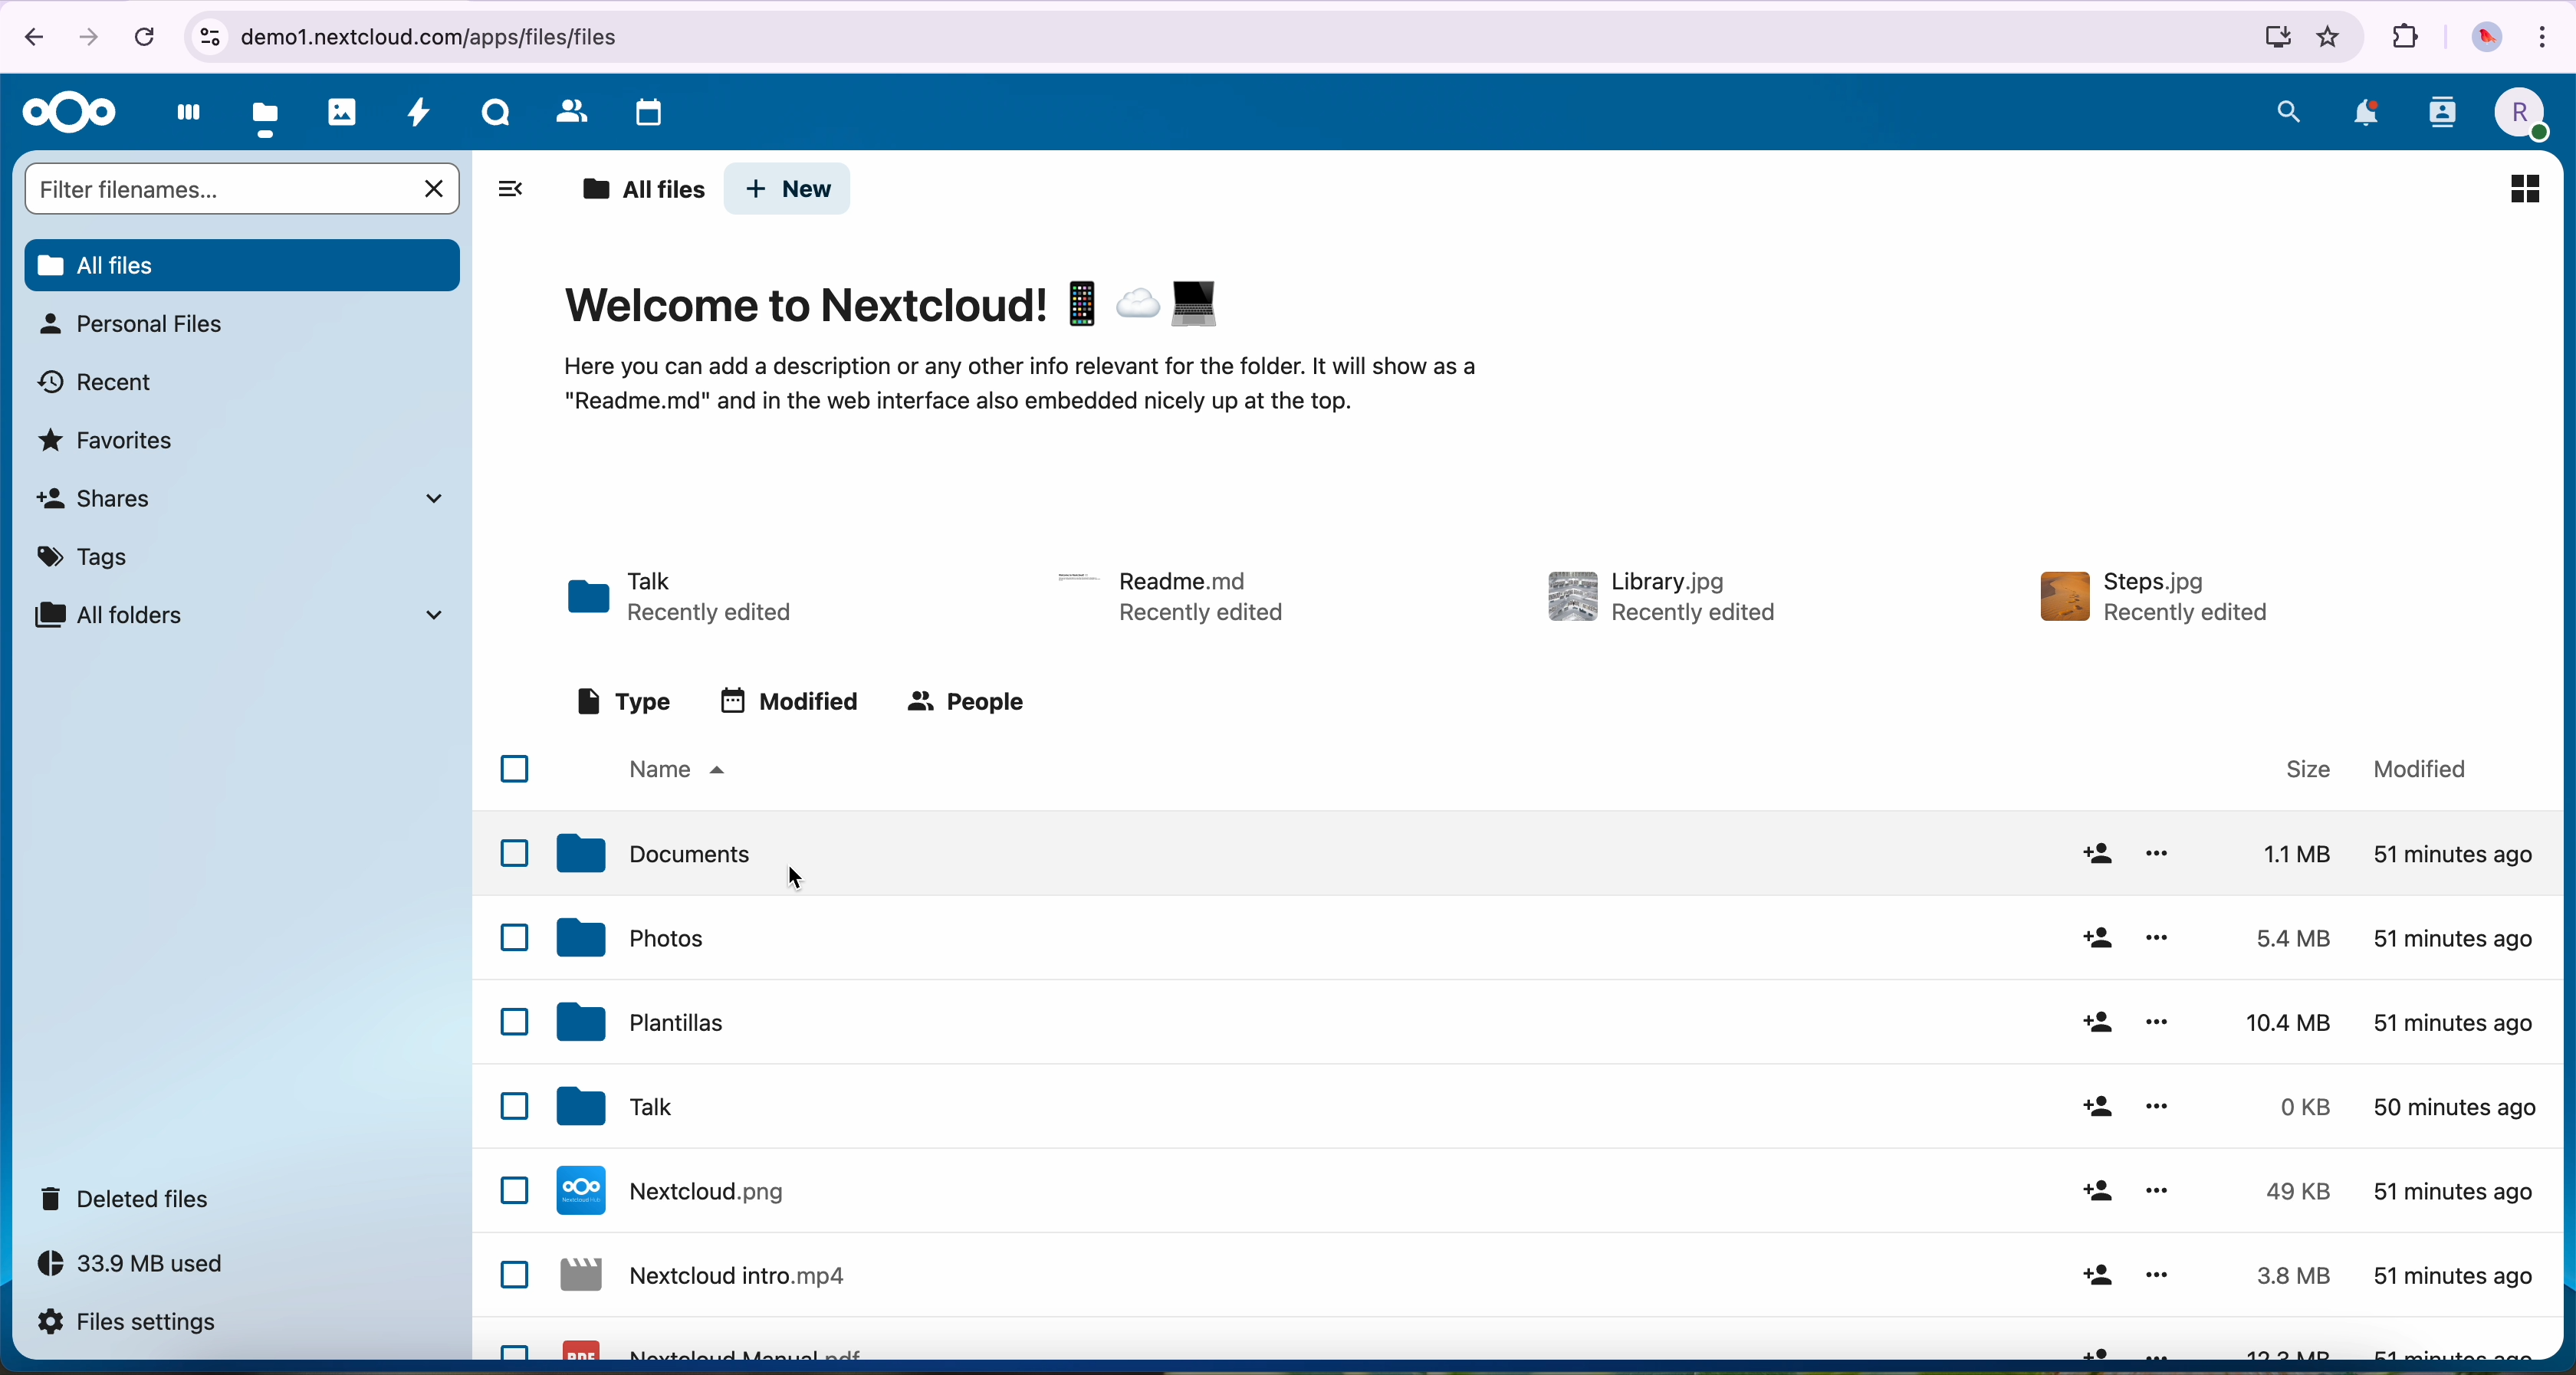  I want to click on checkbox, so click(514, 937).